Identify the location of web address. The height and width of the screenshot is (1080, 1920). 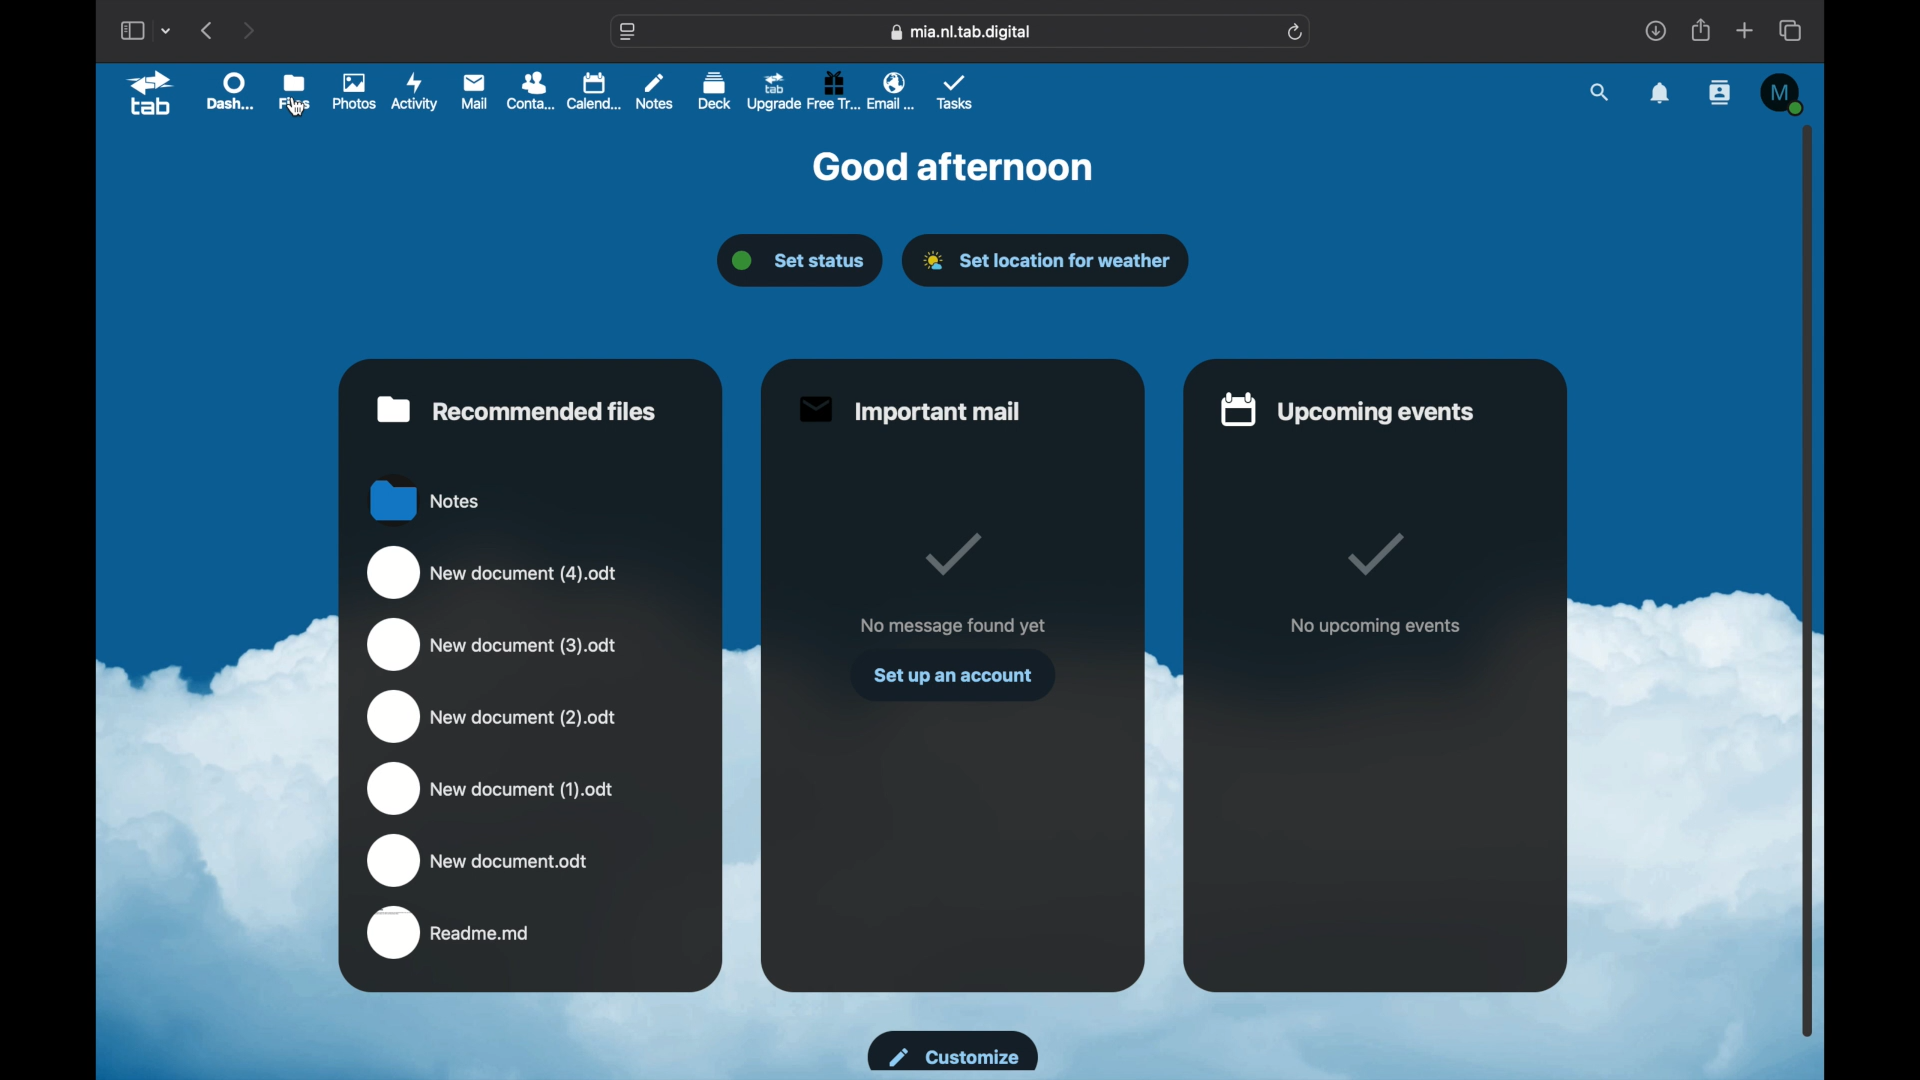
(961, 32).